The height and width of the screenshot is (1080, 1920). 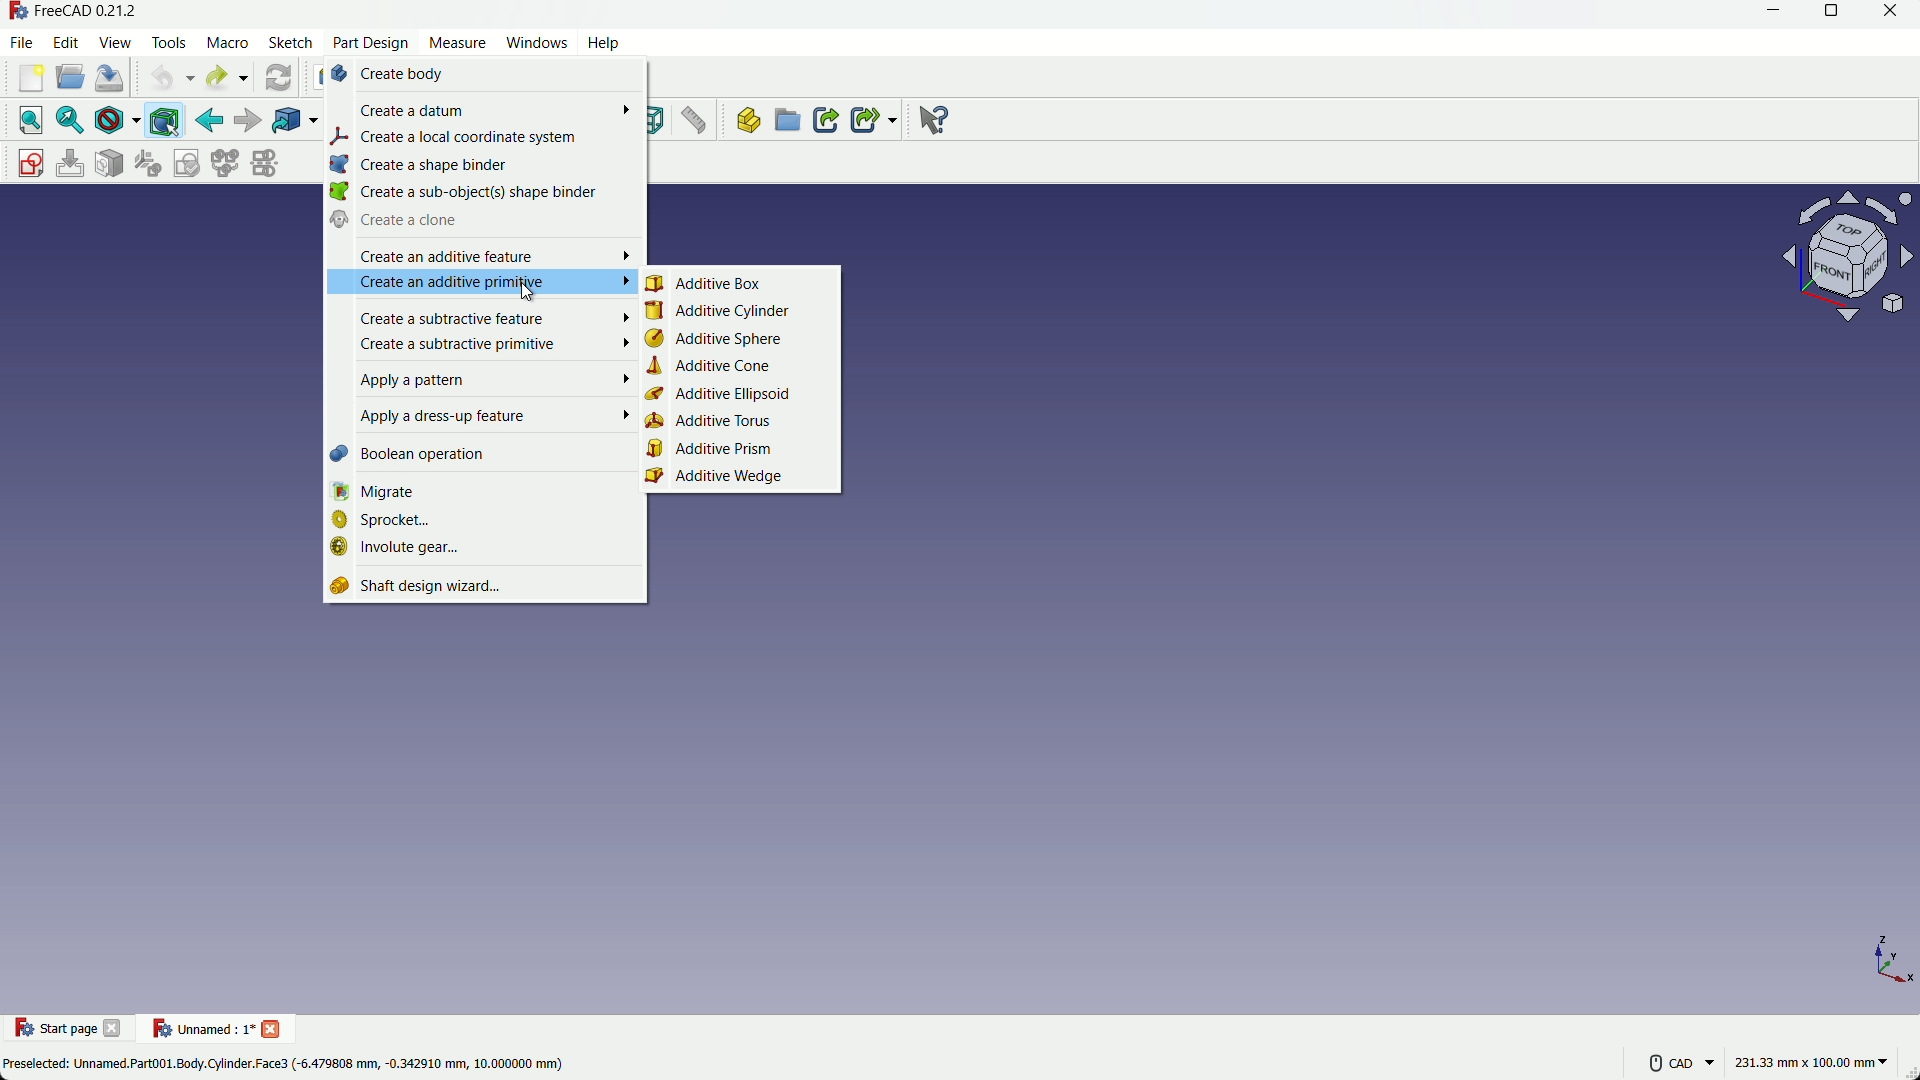 I want to click on Unnamed : 1*, so click(x=205, y=1024).